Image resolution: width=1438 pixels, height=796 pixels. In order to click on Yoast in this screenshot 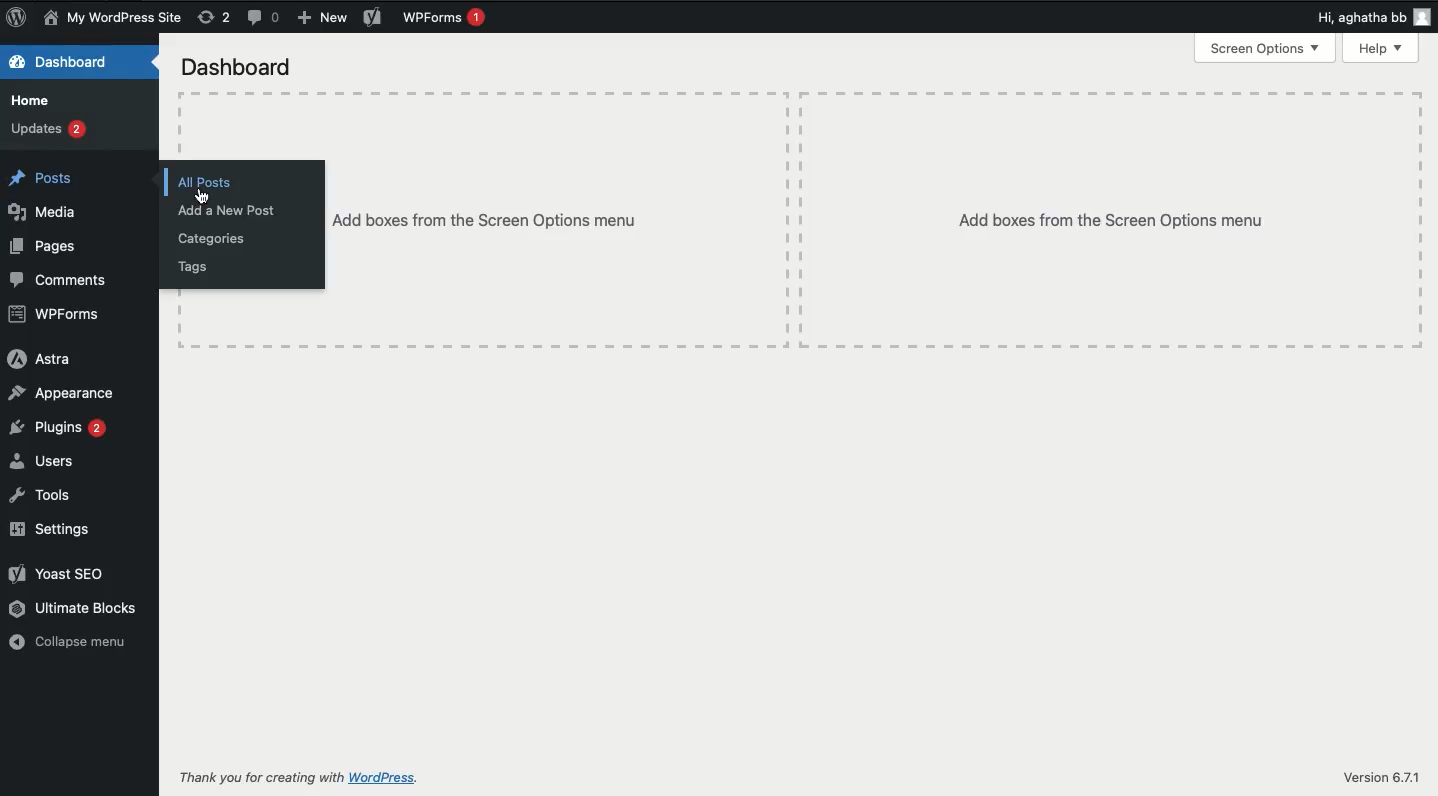, I will do `click(372, 15)`.